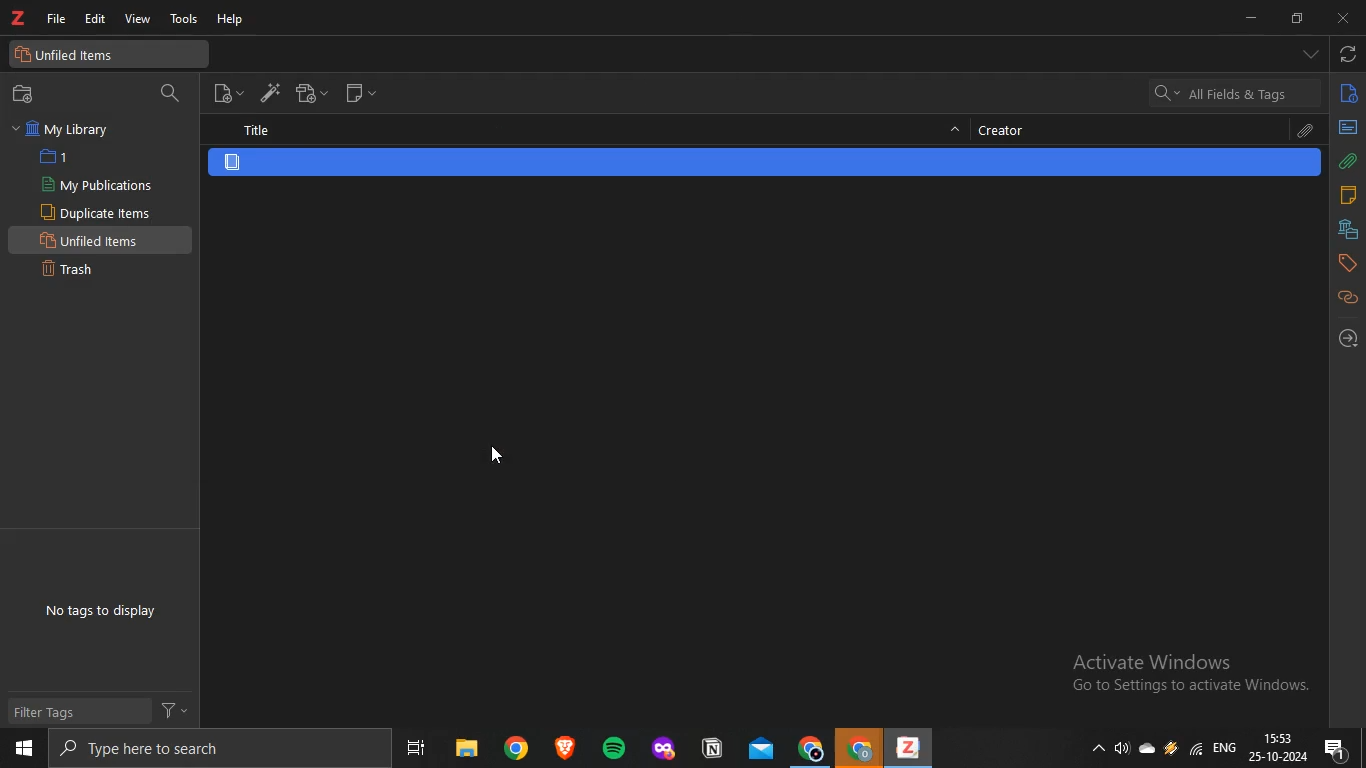  I want to click on application, so click(666, 749).